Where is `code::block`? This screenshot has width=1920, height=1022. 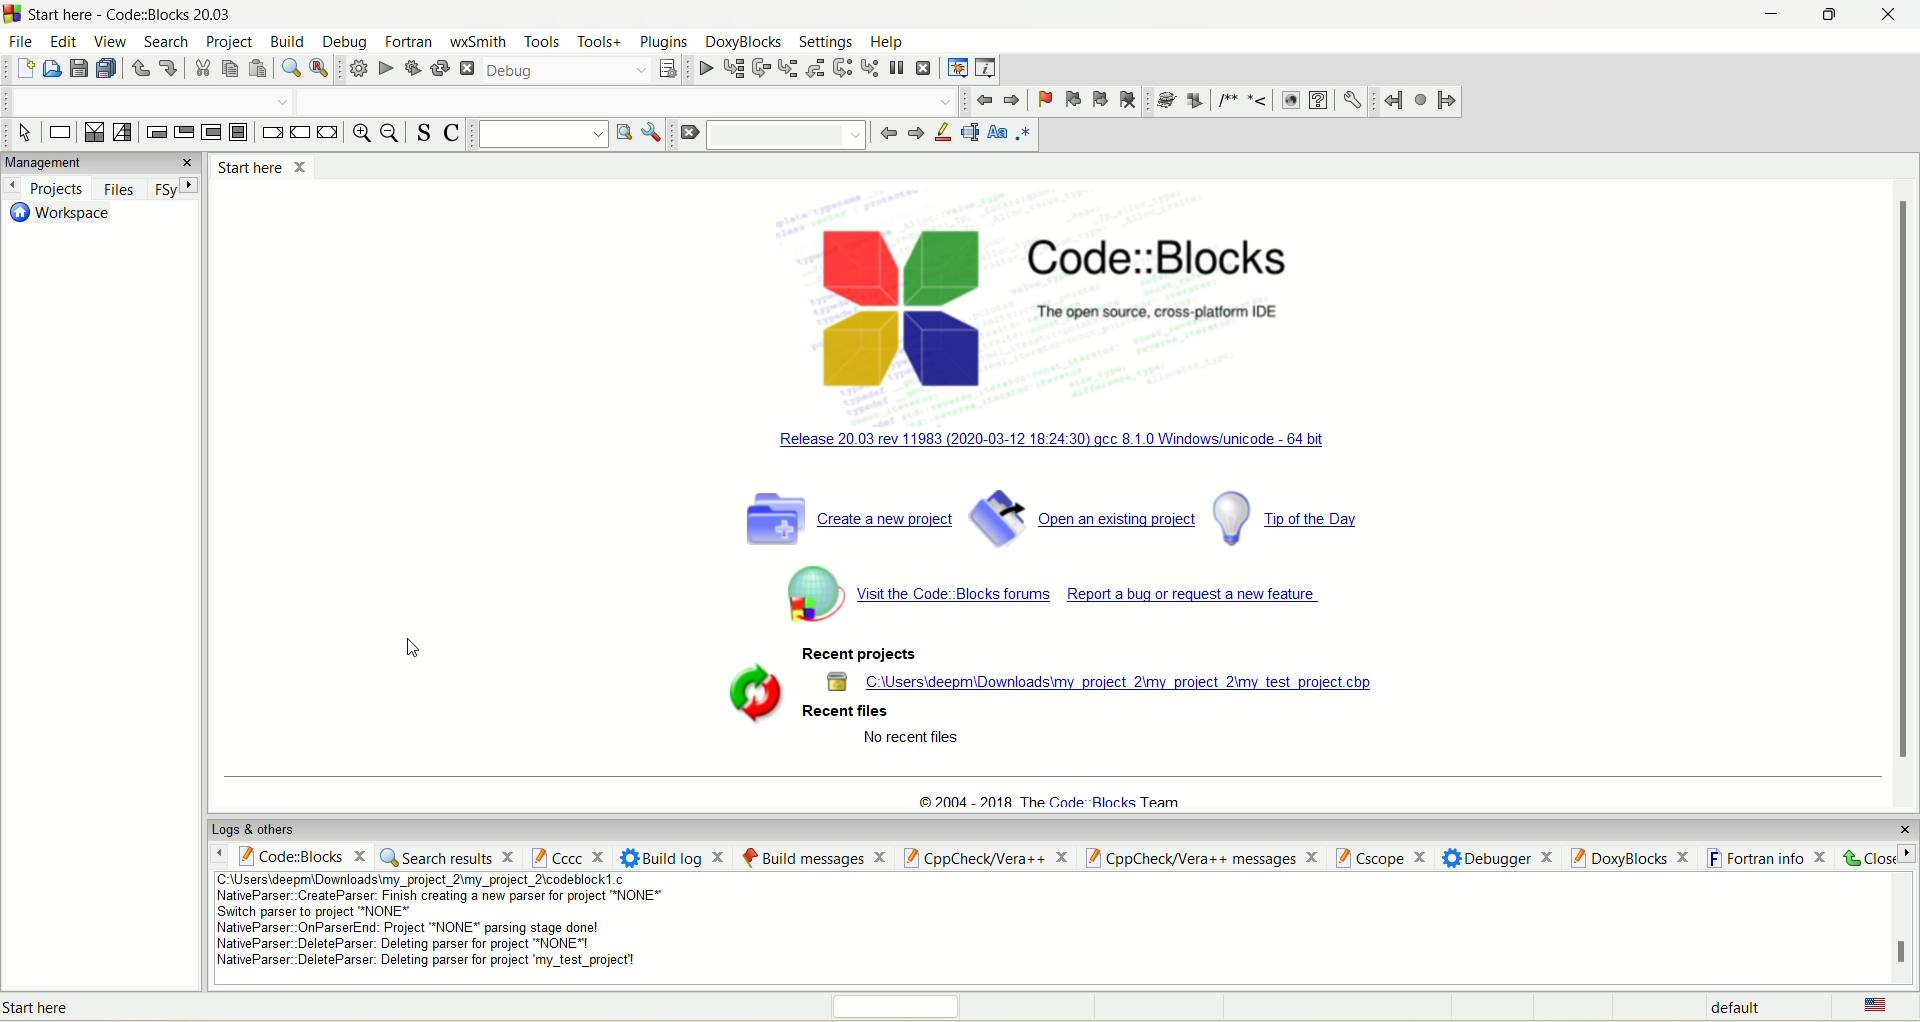 code::block is located at coordinates (133, 14).